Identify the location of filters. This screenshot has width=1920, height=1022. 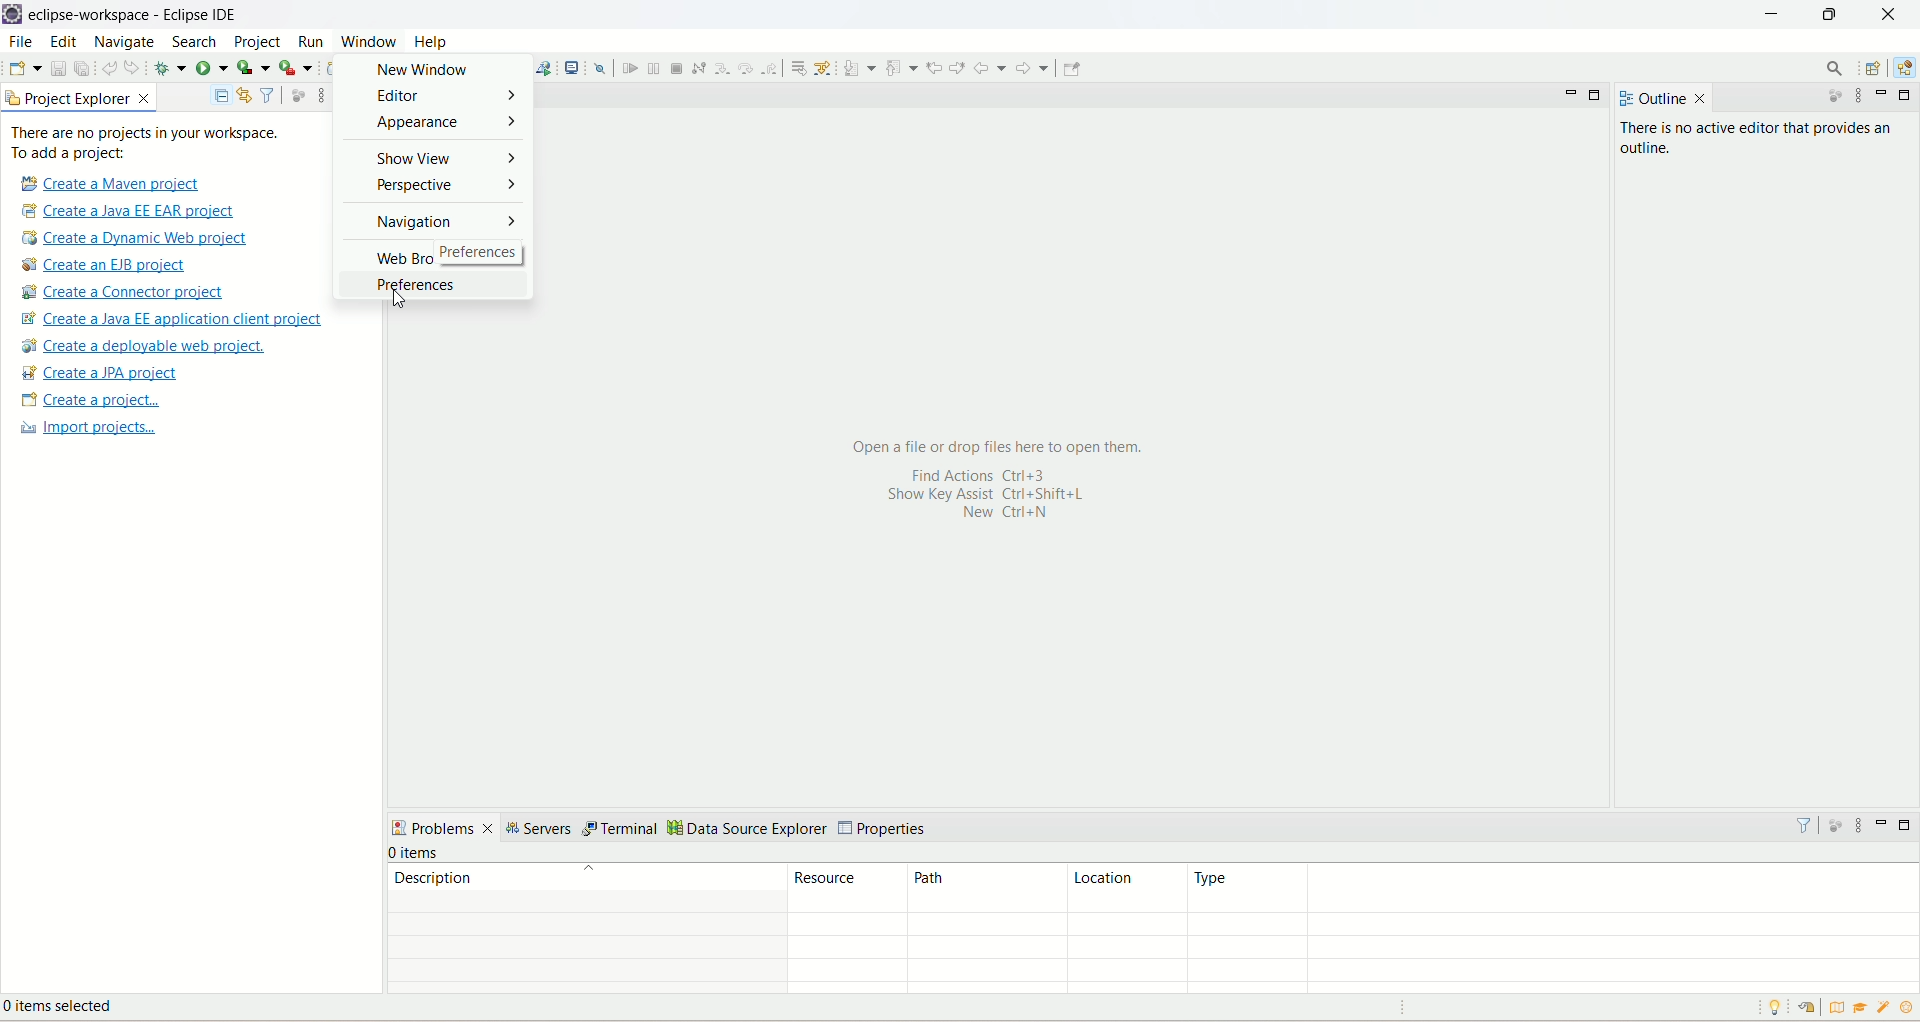
(1803, 824).